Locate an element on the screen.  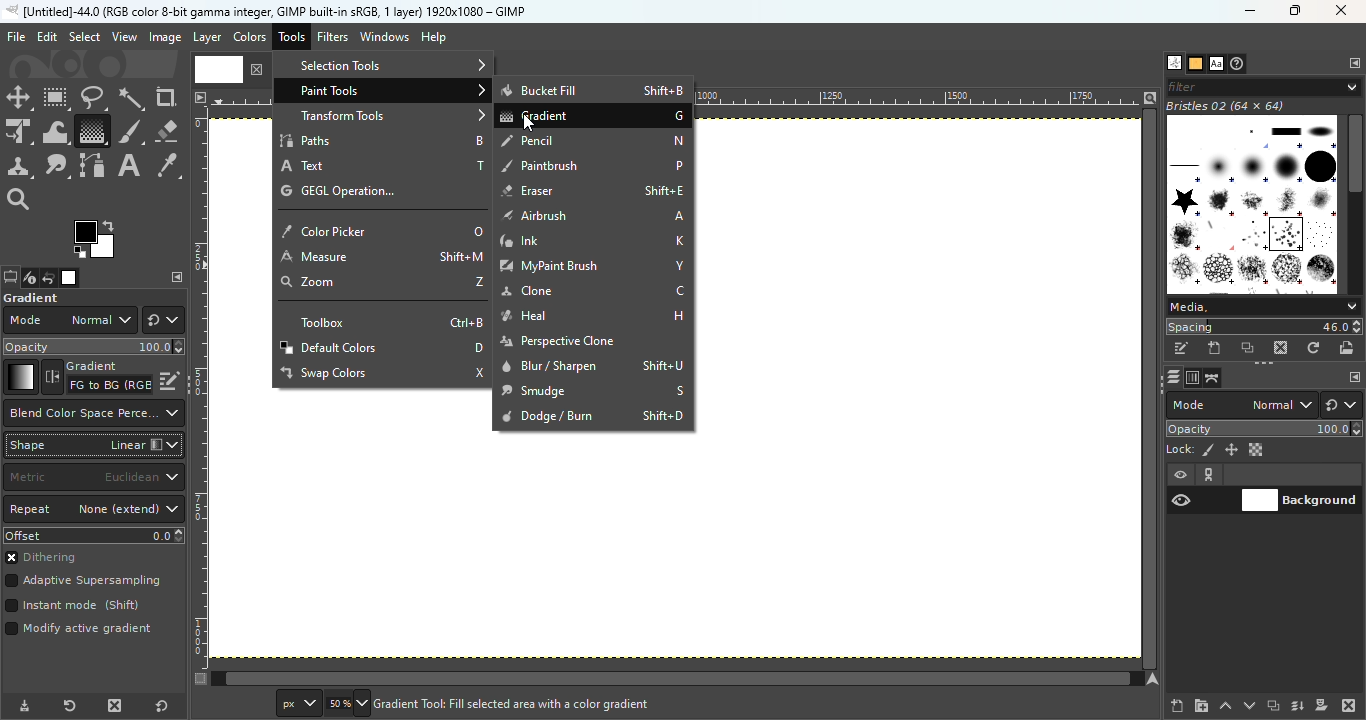
Horizontal scroll bar is located at coordinates (1152, 389).